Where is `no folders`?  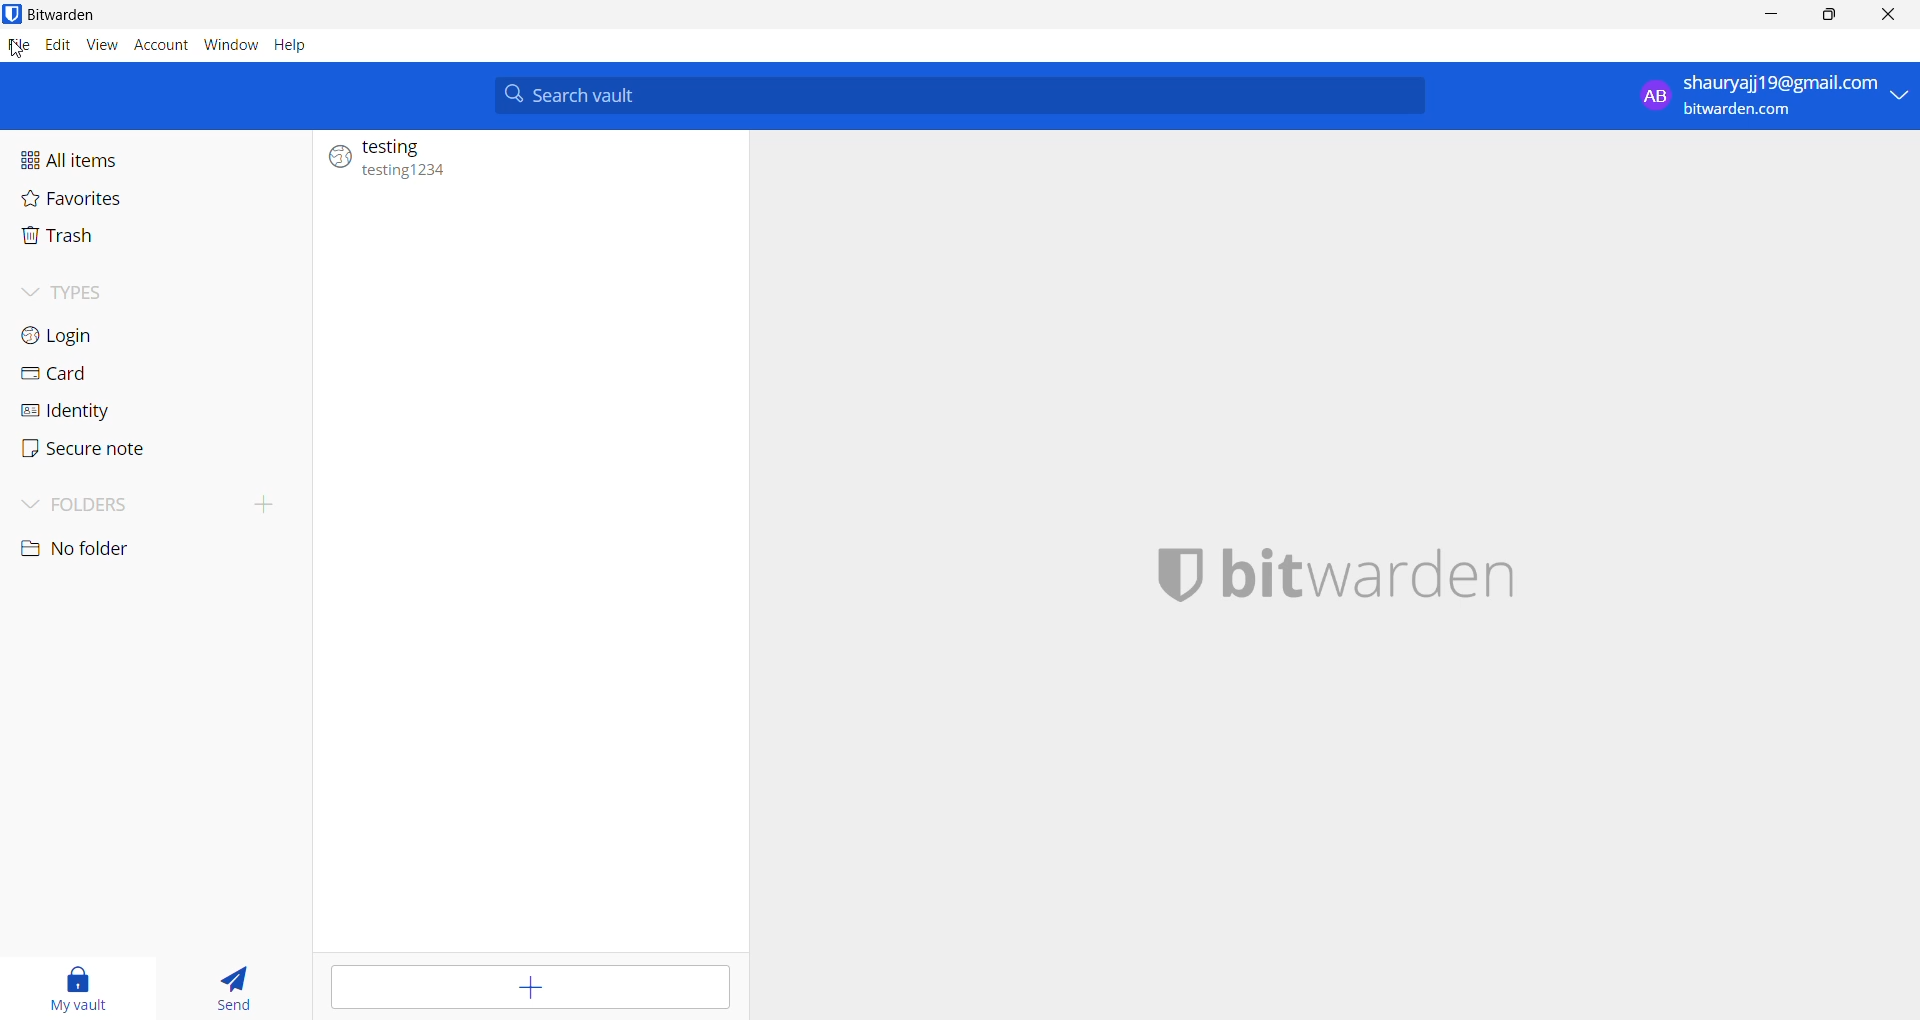
no folders is located at coordinates (130, 552).